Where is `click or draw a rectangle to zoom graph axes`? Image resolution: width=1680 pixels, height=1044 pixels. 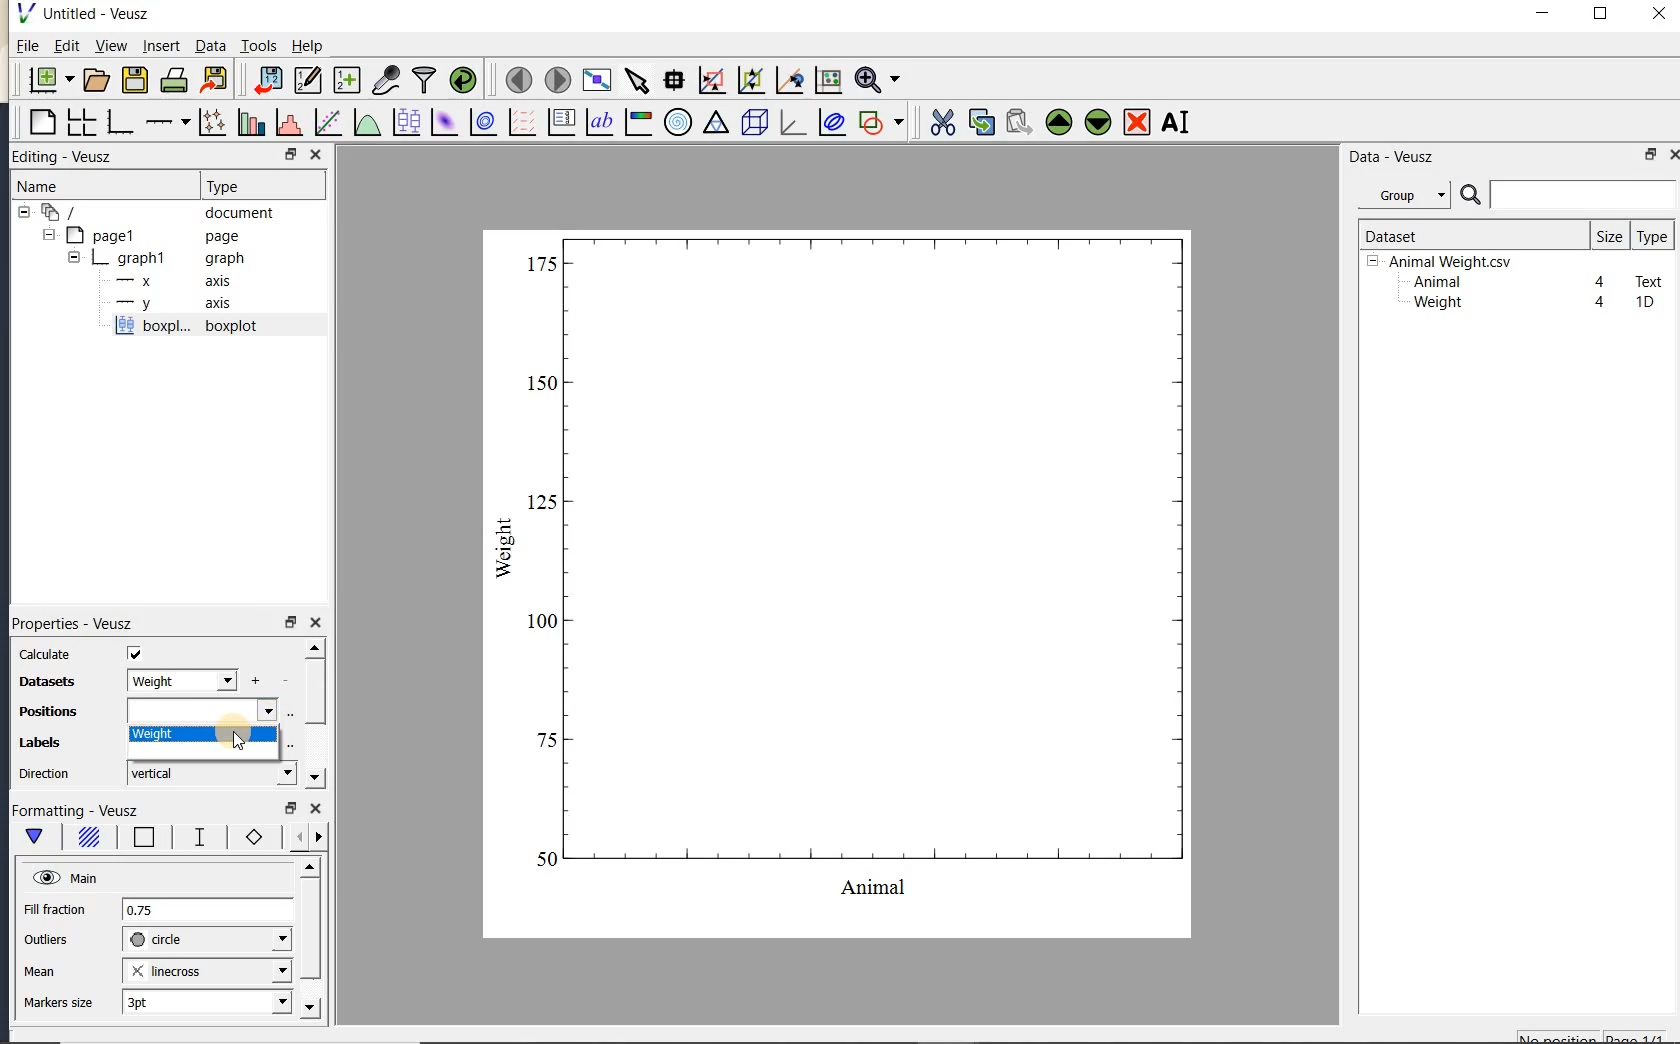 click or draw a rectangle to zoom graph axes is located at coordinates (711, 81).